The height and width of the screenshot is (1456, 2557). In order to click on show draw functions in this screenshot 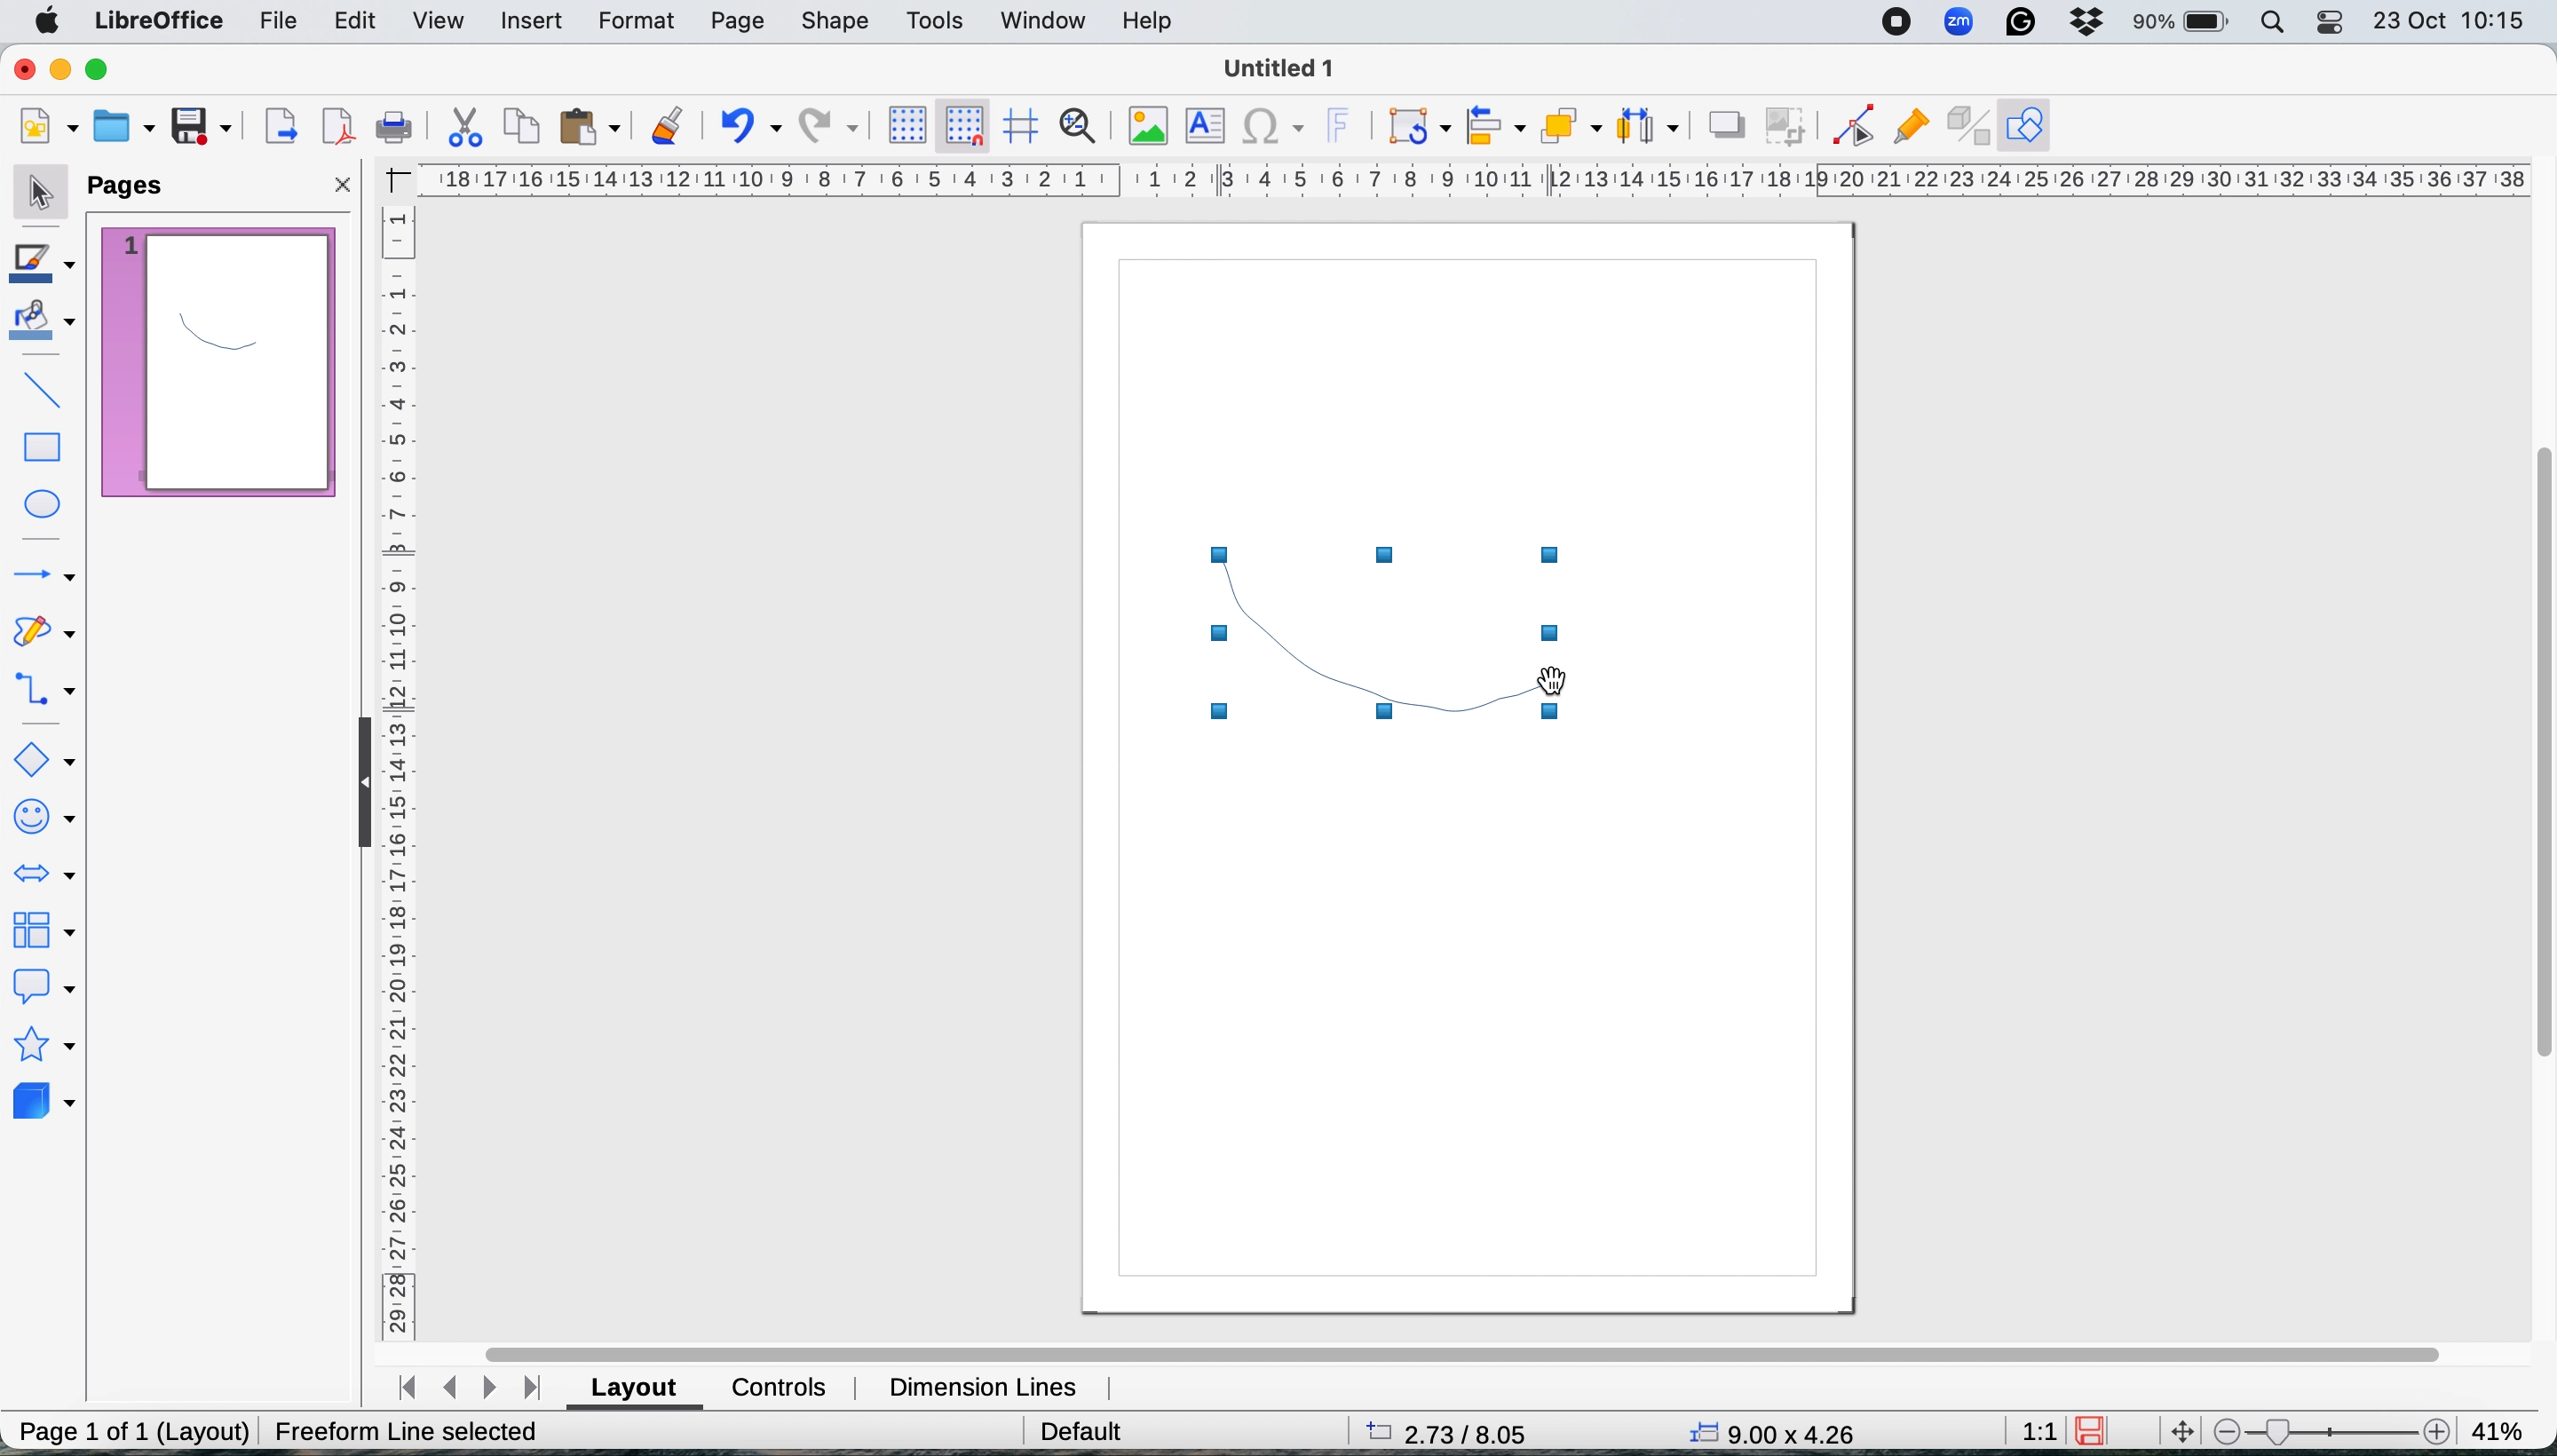, I will do `click(2025, 126)`.